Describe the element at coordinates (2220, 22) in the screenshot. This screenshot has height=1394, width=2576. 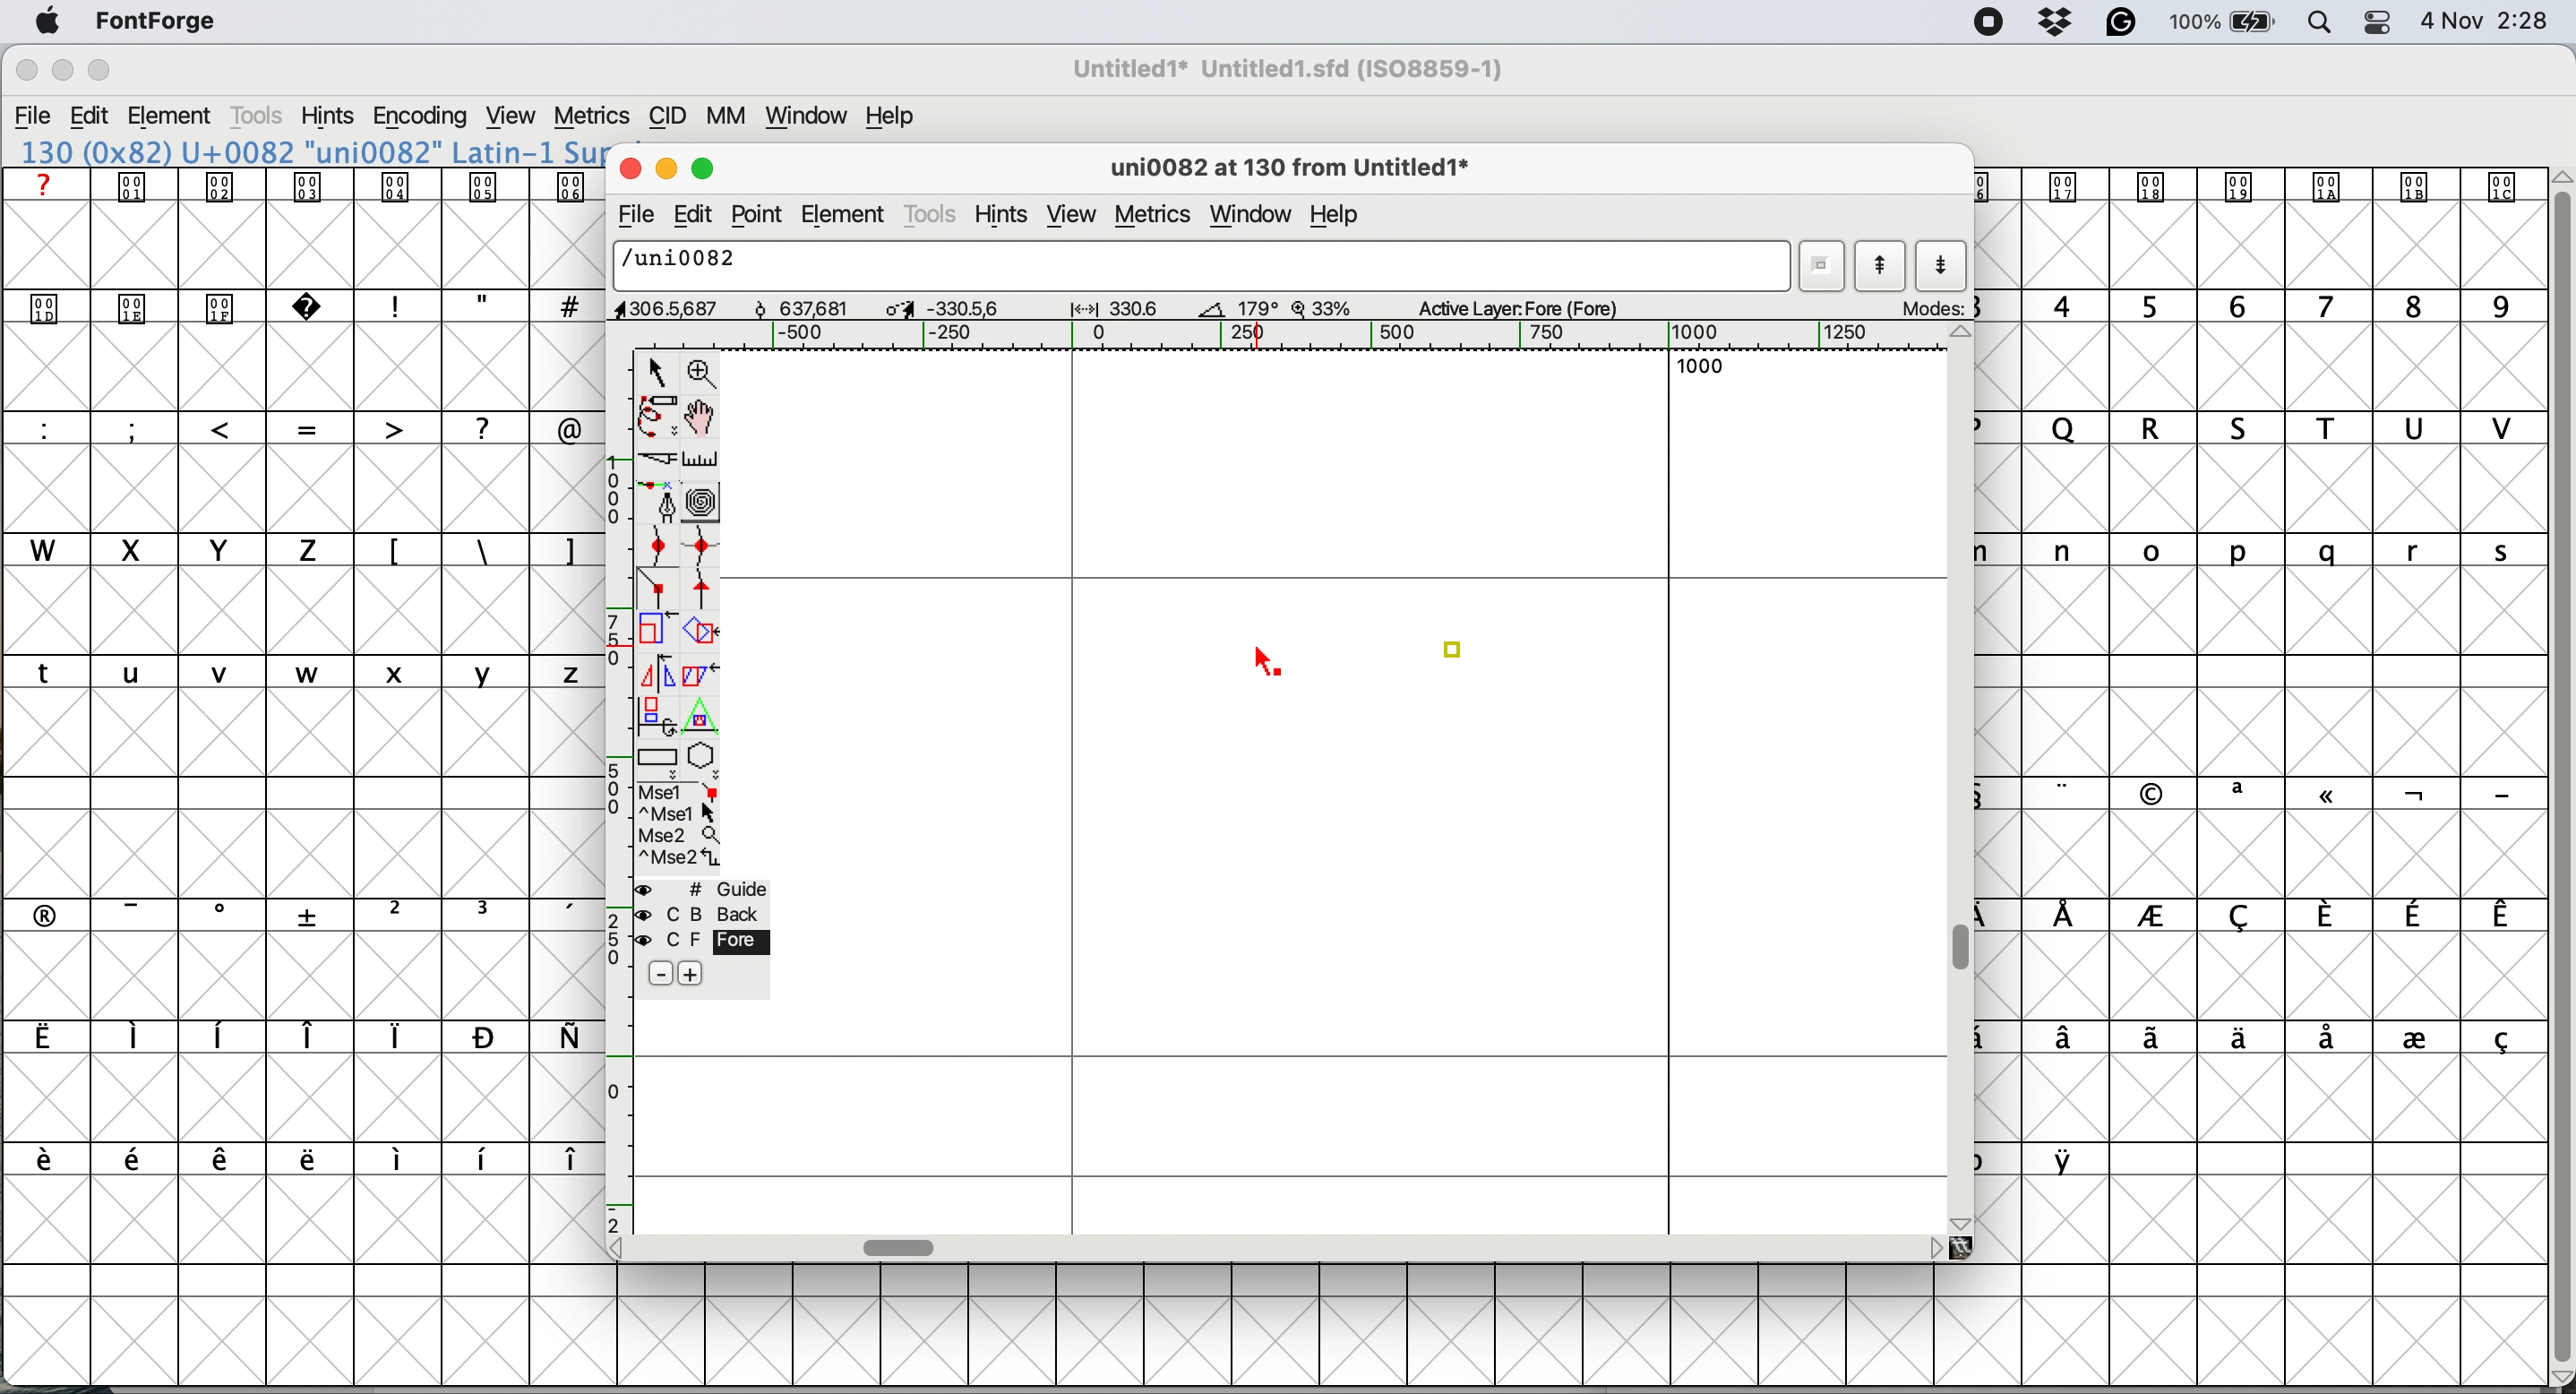
I see `battery` at that location.